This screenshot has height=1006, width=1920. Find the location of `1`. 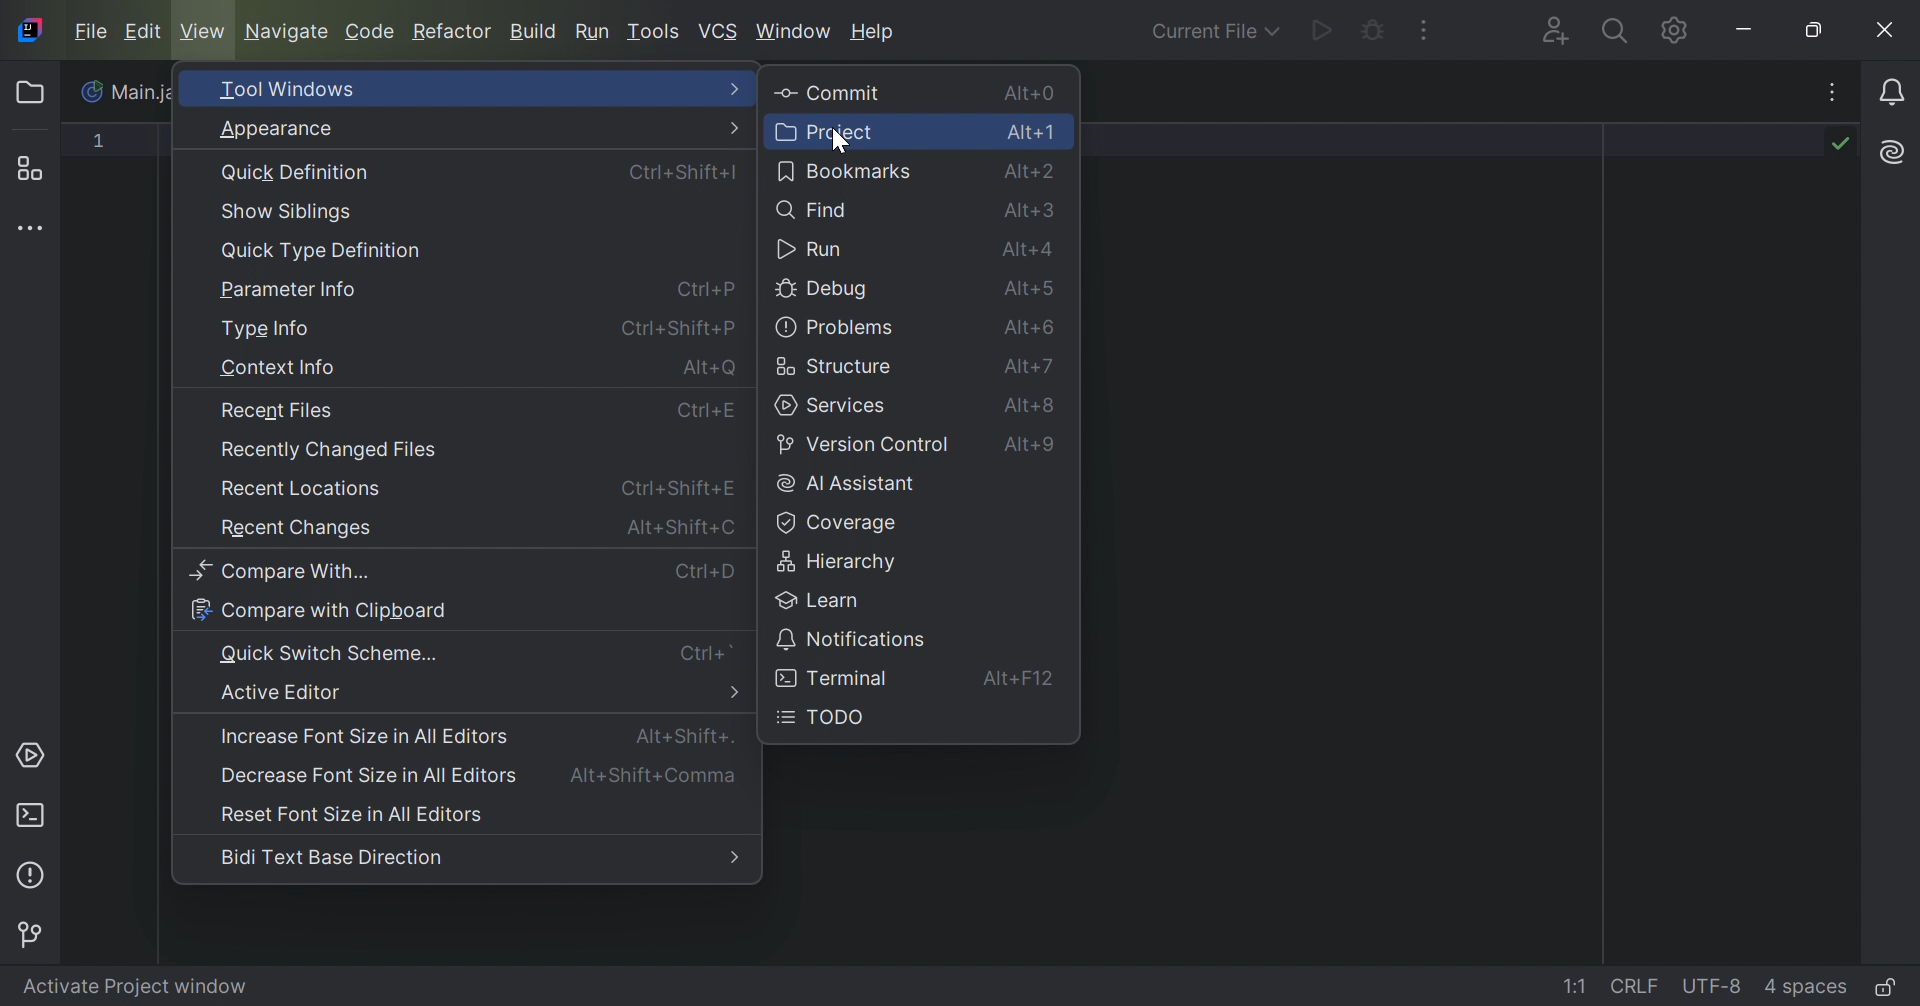

1 is located at coordinates (101, 145).